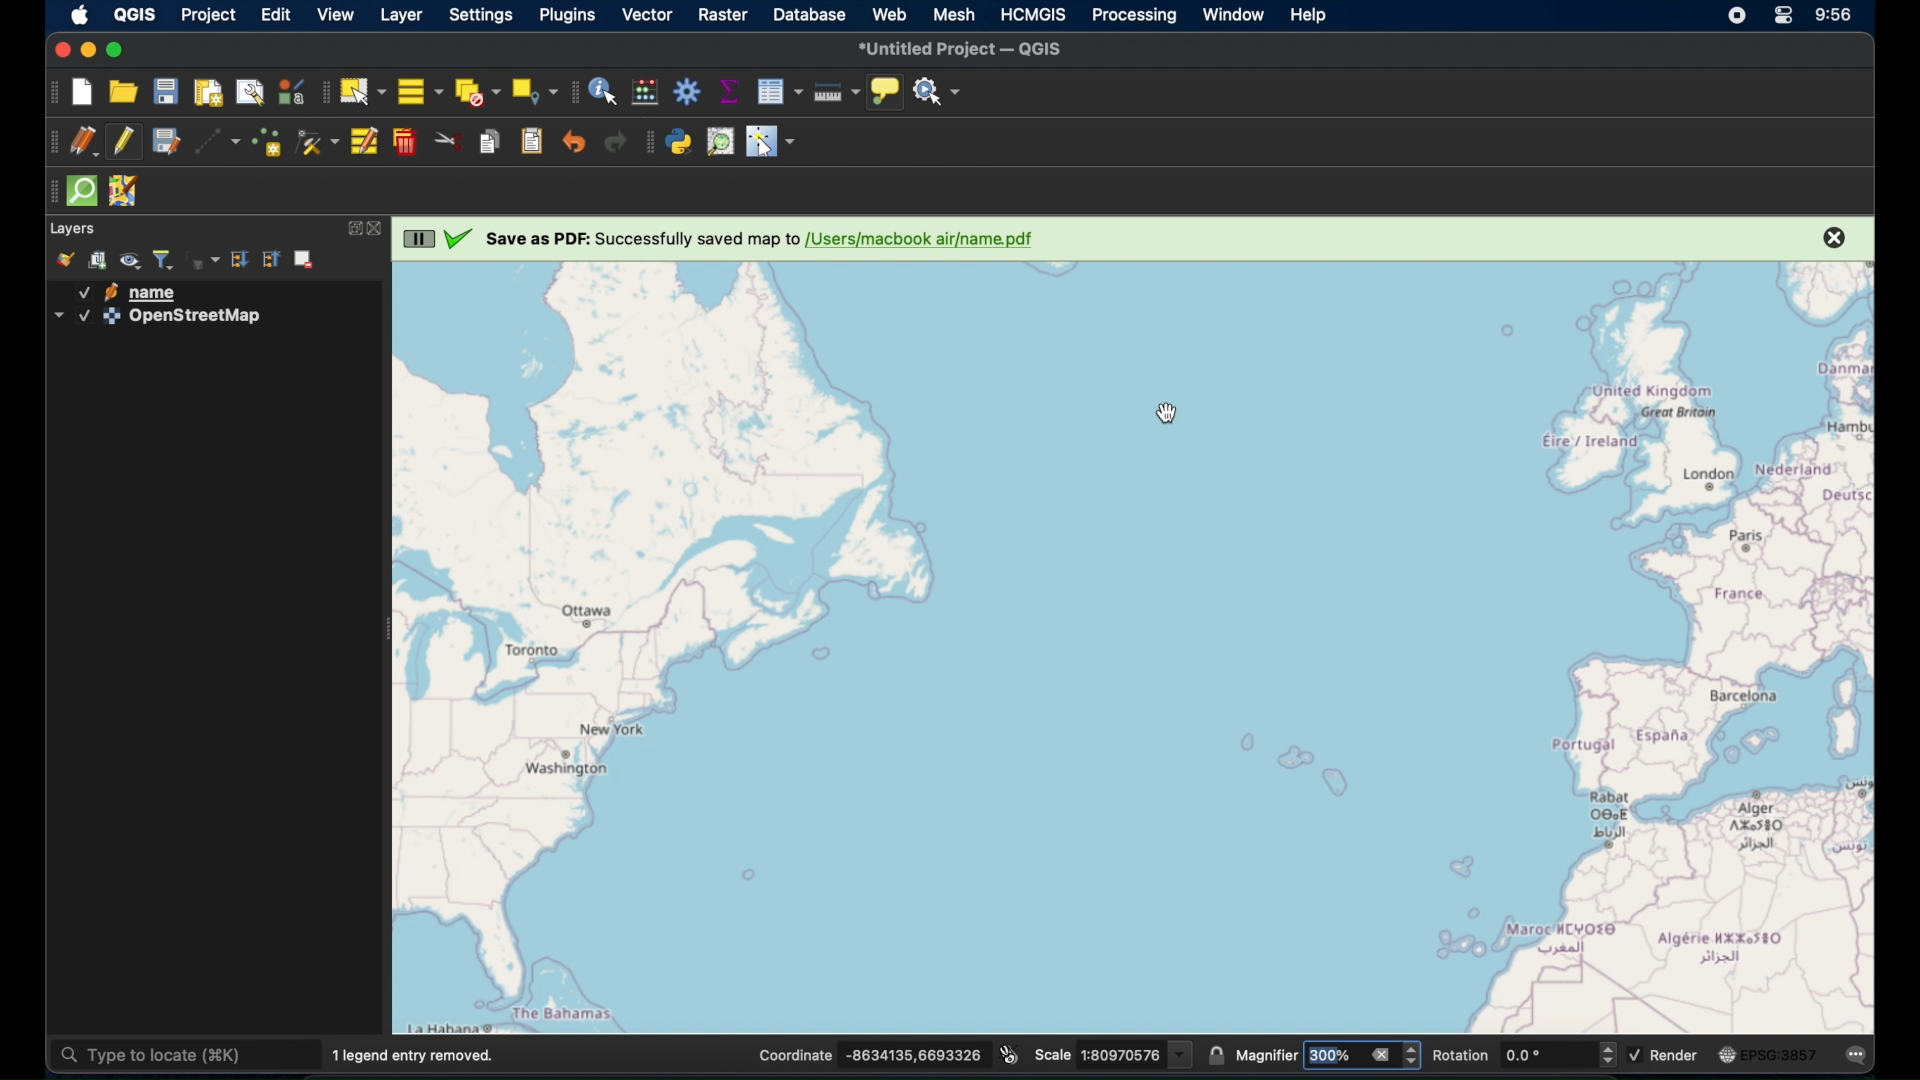  What do you see at coordinates (687, 91) in the screenshot?
I see `toolbox` at bounding box center [687, 91].